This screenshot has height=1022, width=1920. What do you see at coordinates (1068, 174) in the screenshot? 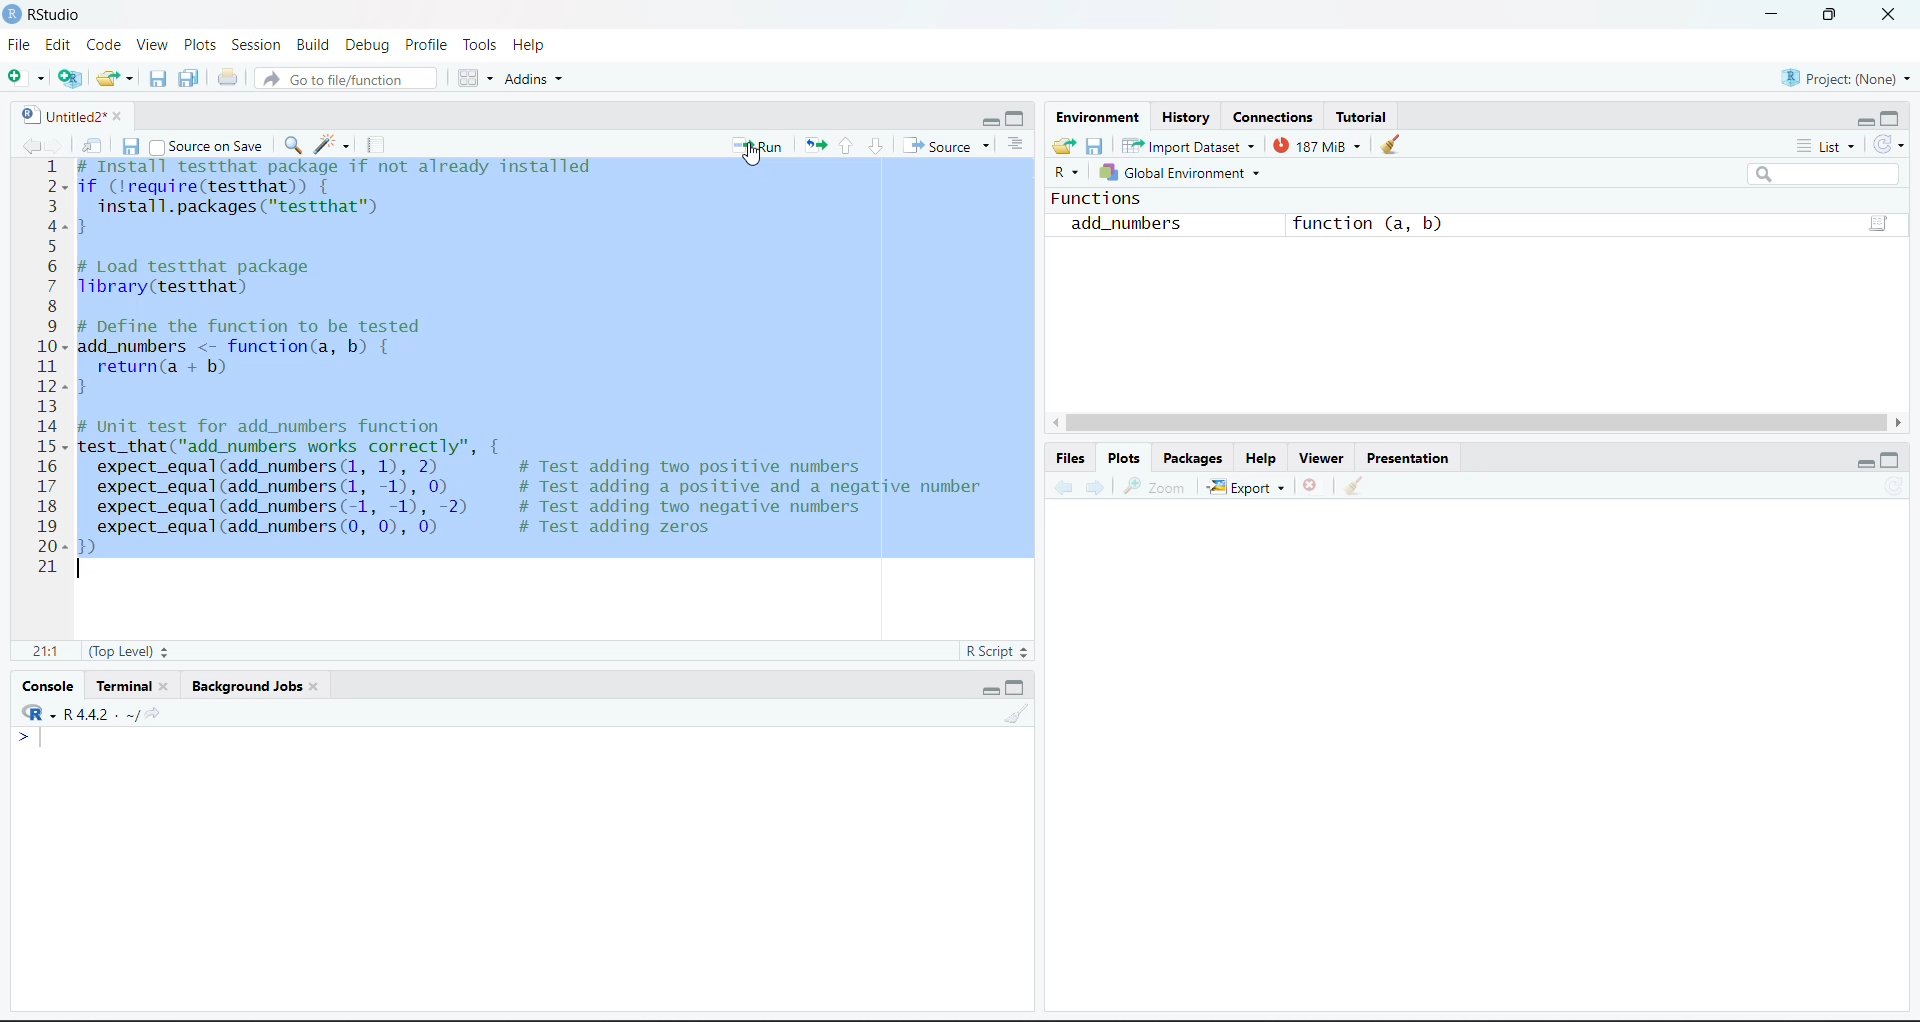
I see `R` at bounding box center [1068, 174].